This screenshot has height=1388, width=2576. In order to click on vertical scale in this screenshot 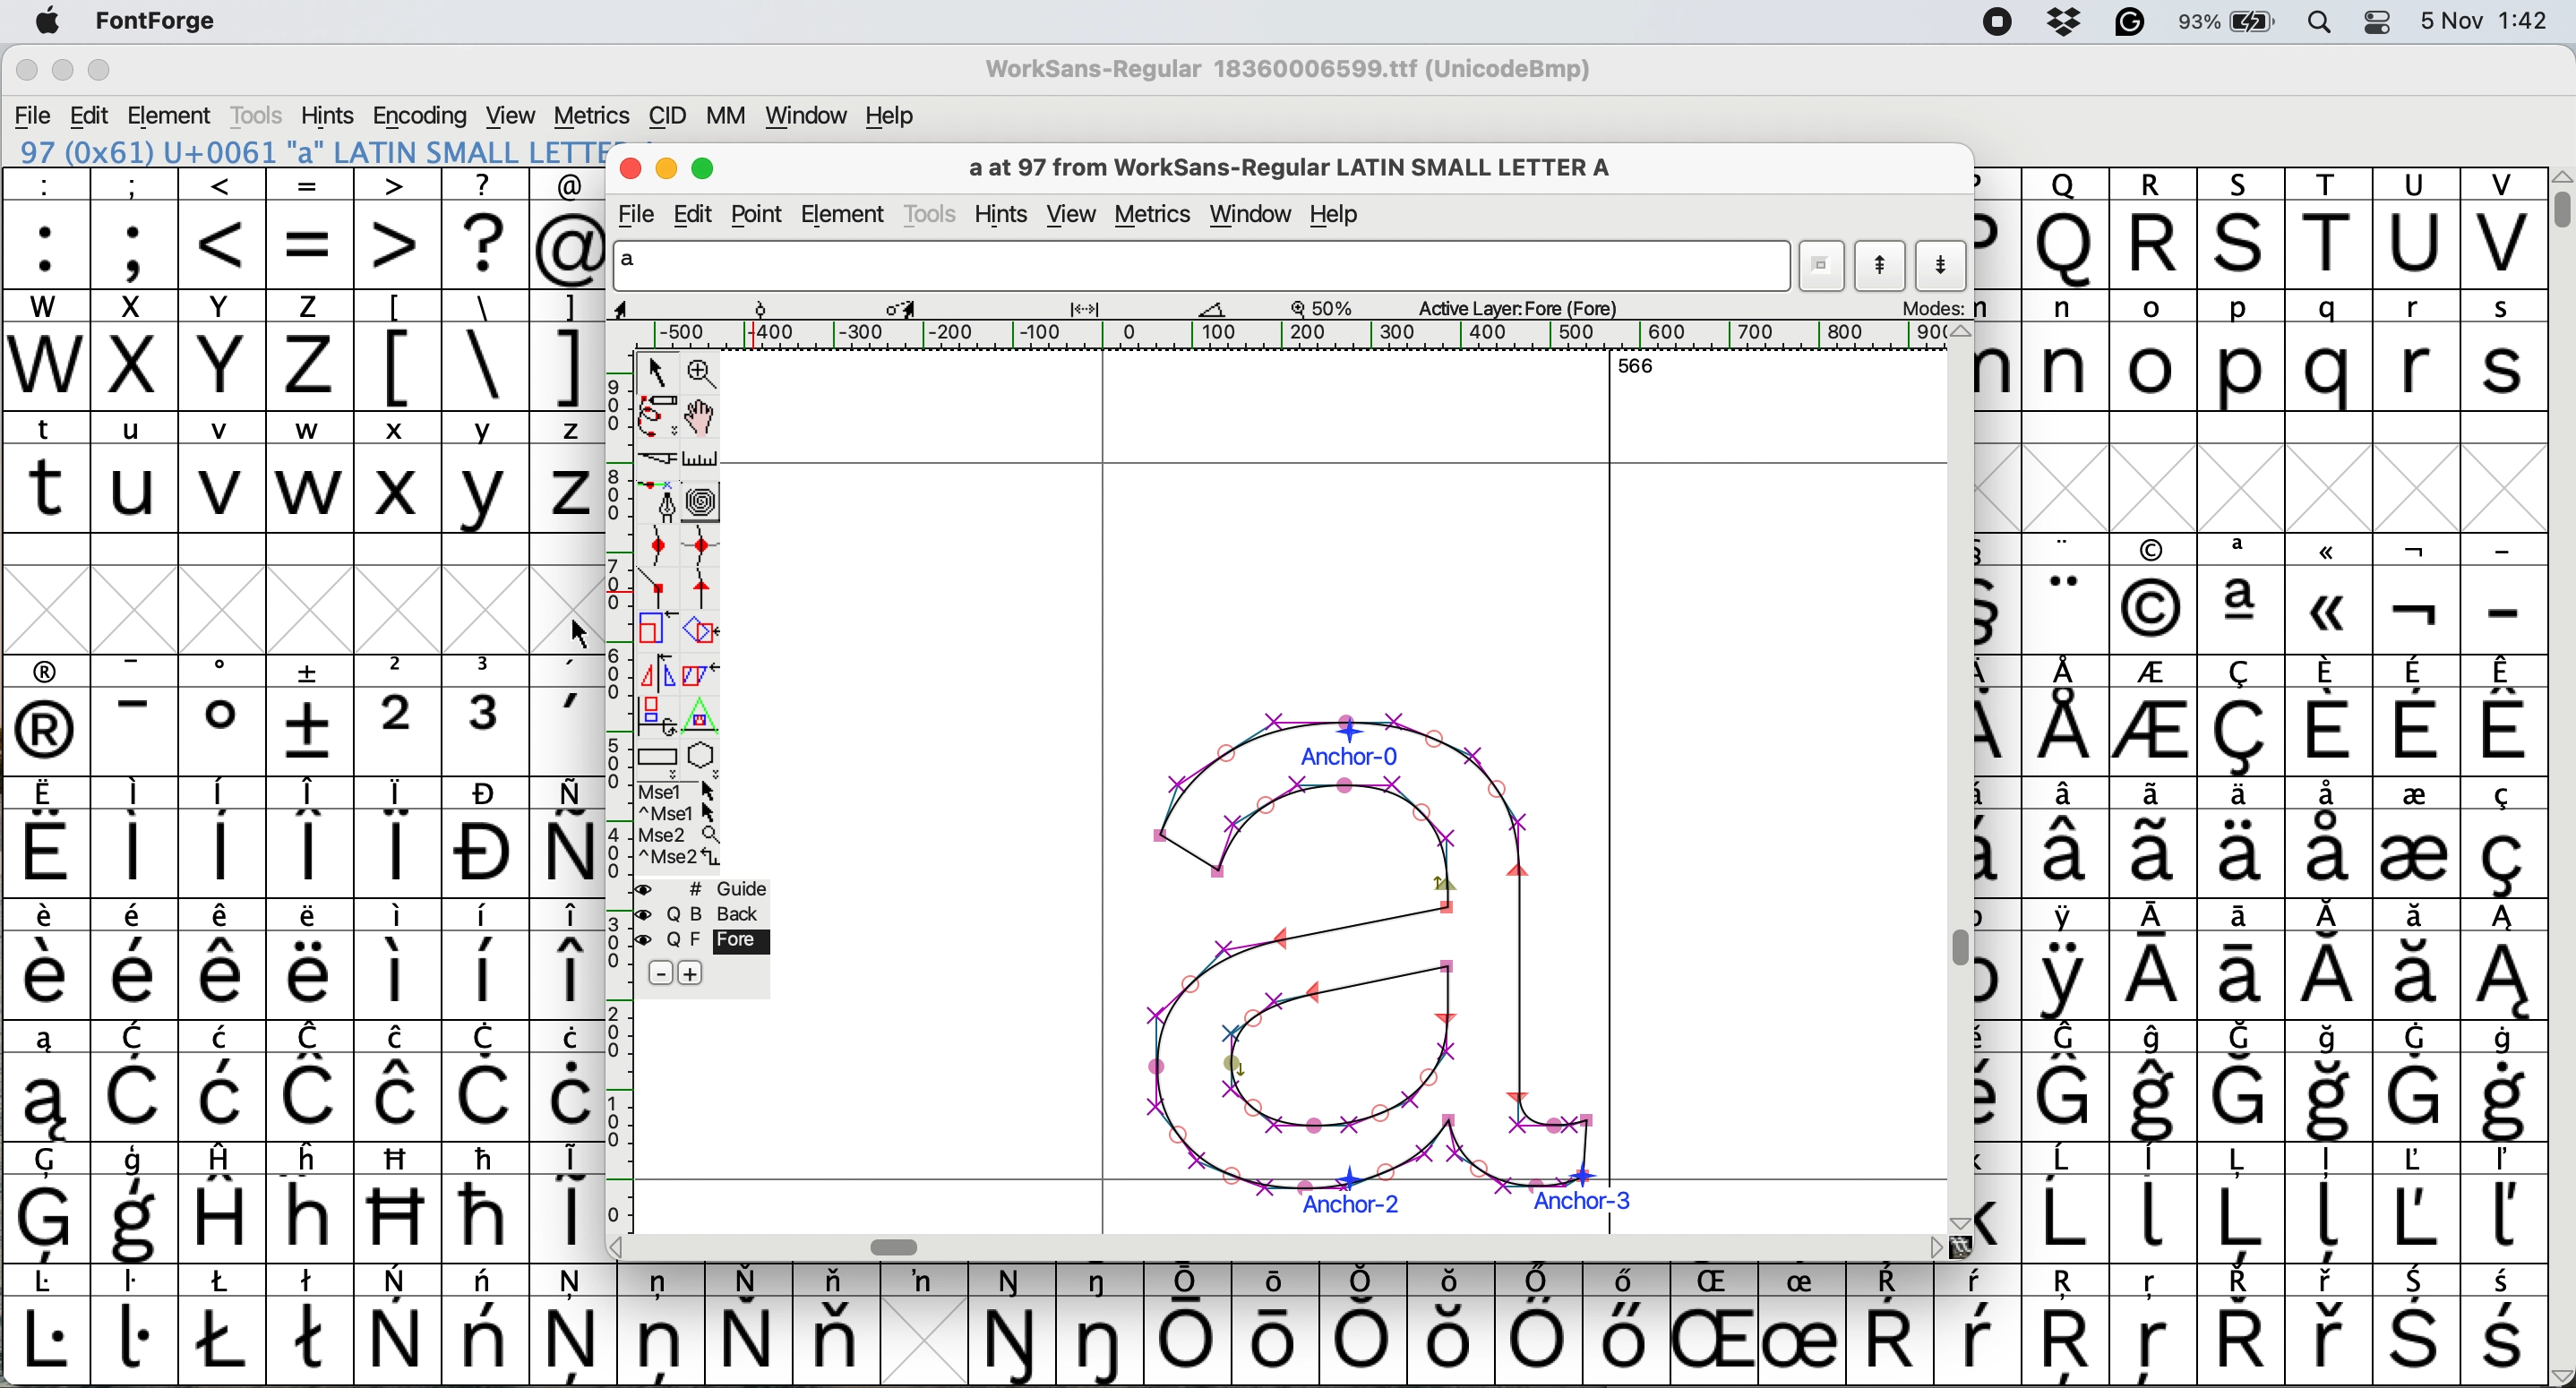, I will do `click(617, 797)`.